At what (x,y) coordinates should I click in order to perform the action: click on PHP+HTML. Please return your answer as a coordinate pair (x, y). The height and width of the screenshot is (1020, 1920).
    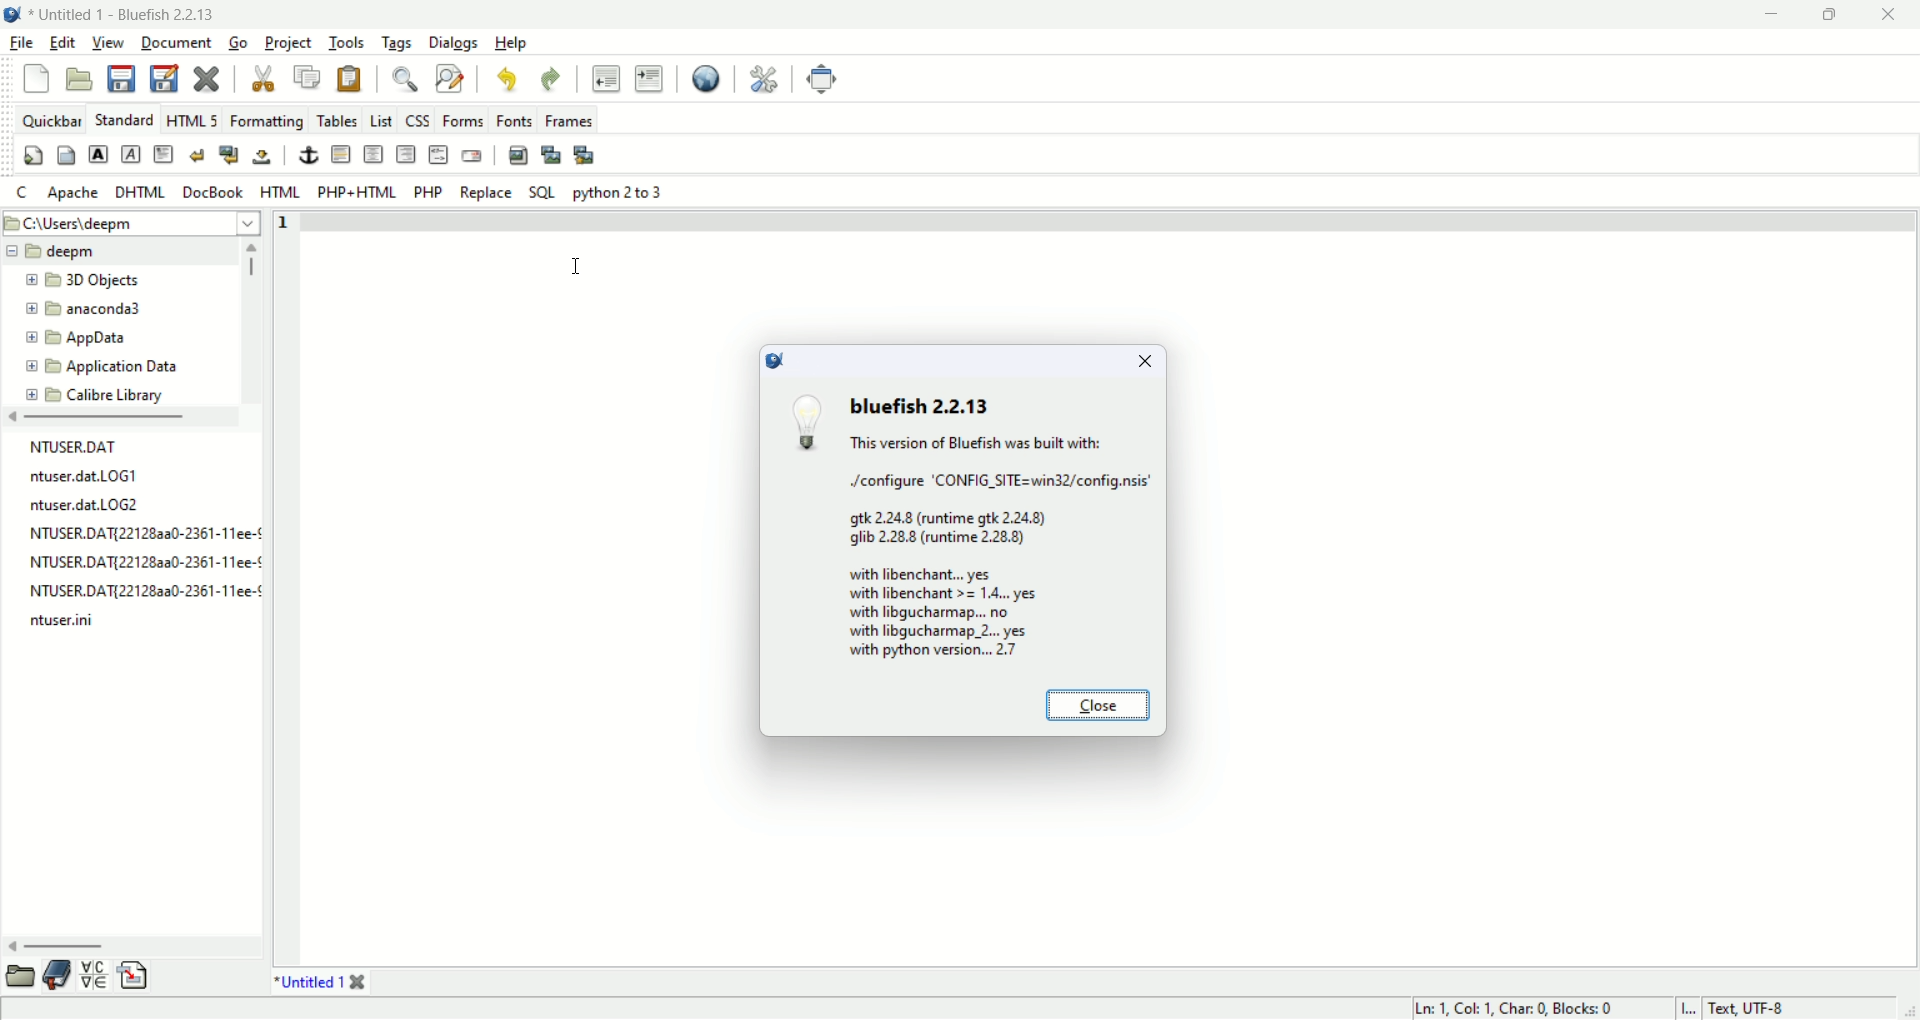
    Looking at the image, I should click on (356, 192).